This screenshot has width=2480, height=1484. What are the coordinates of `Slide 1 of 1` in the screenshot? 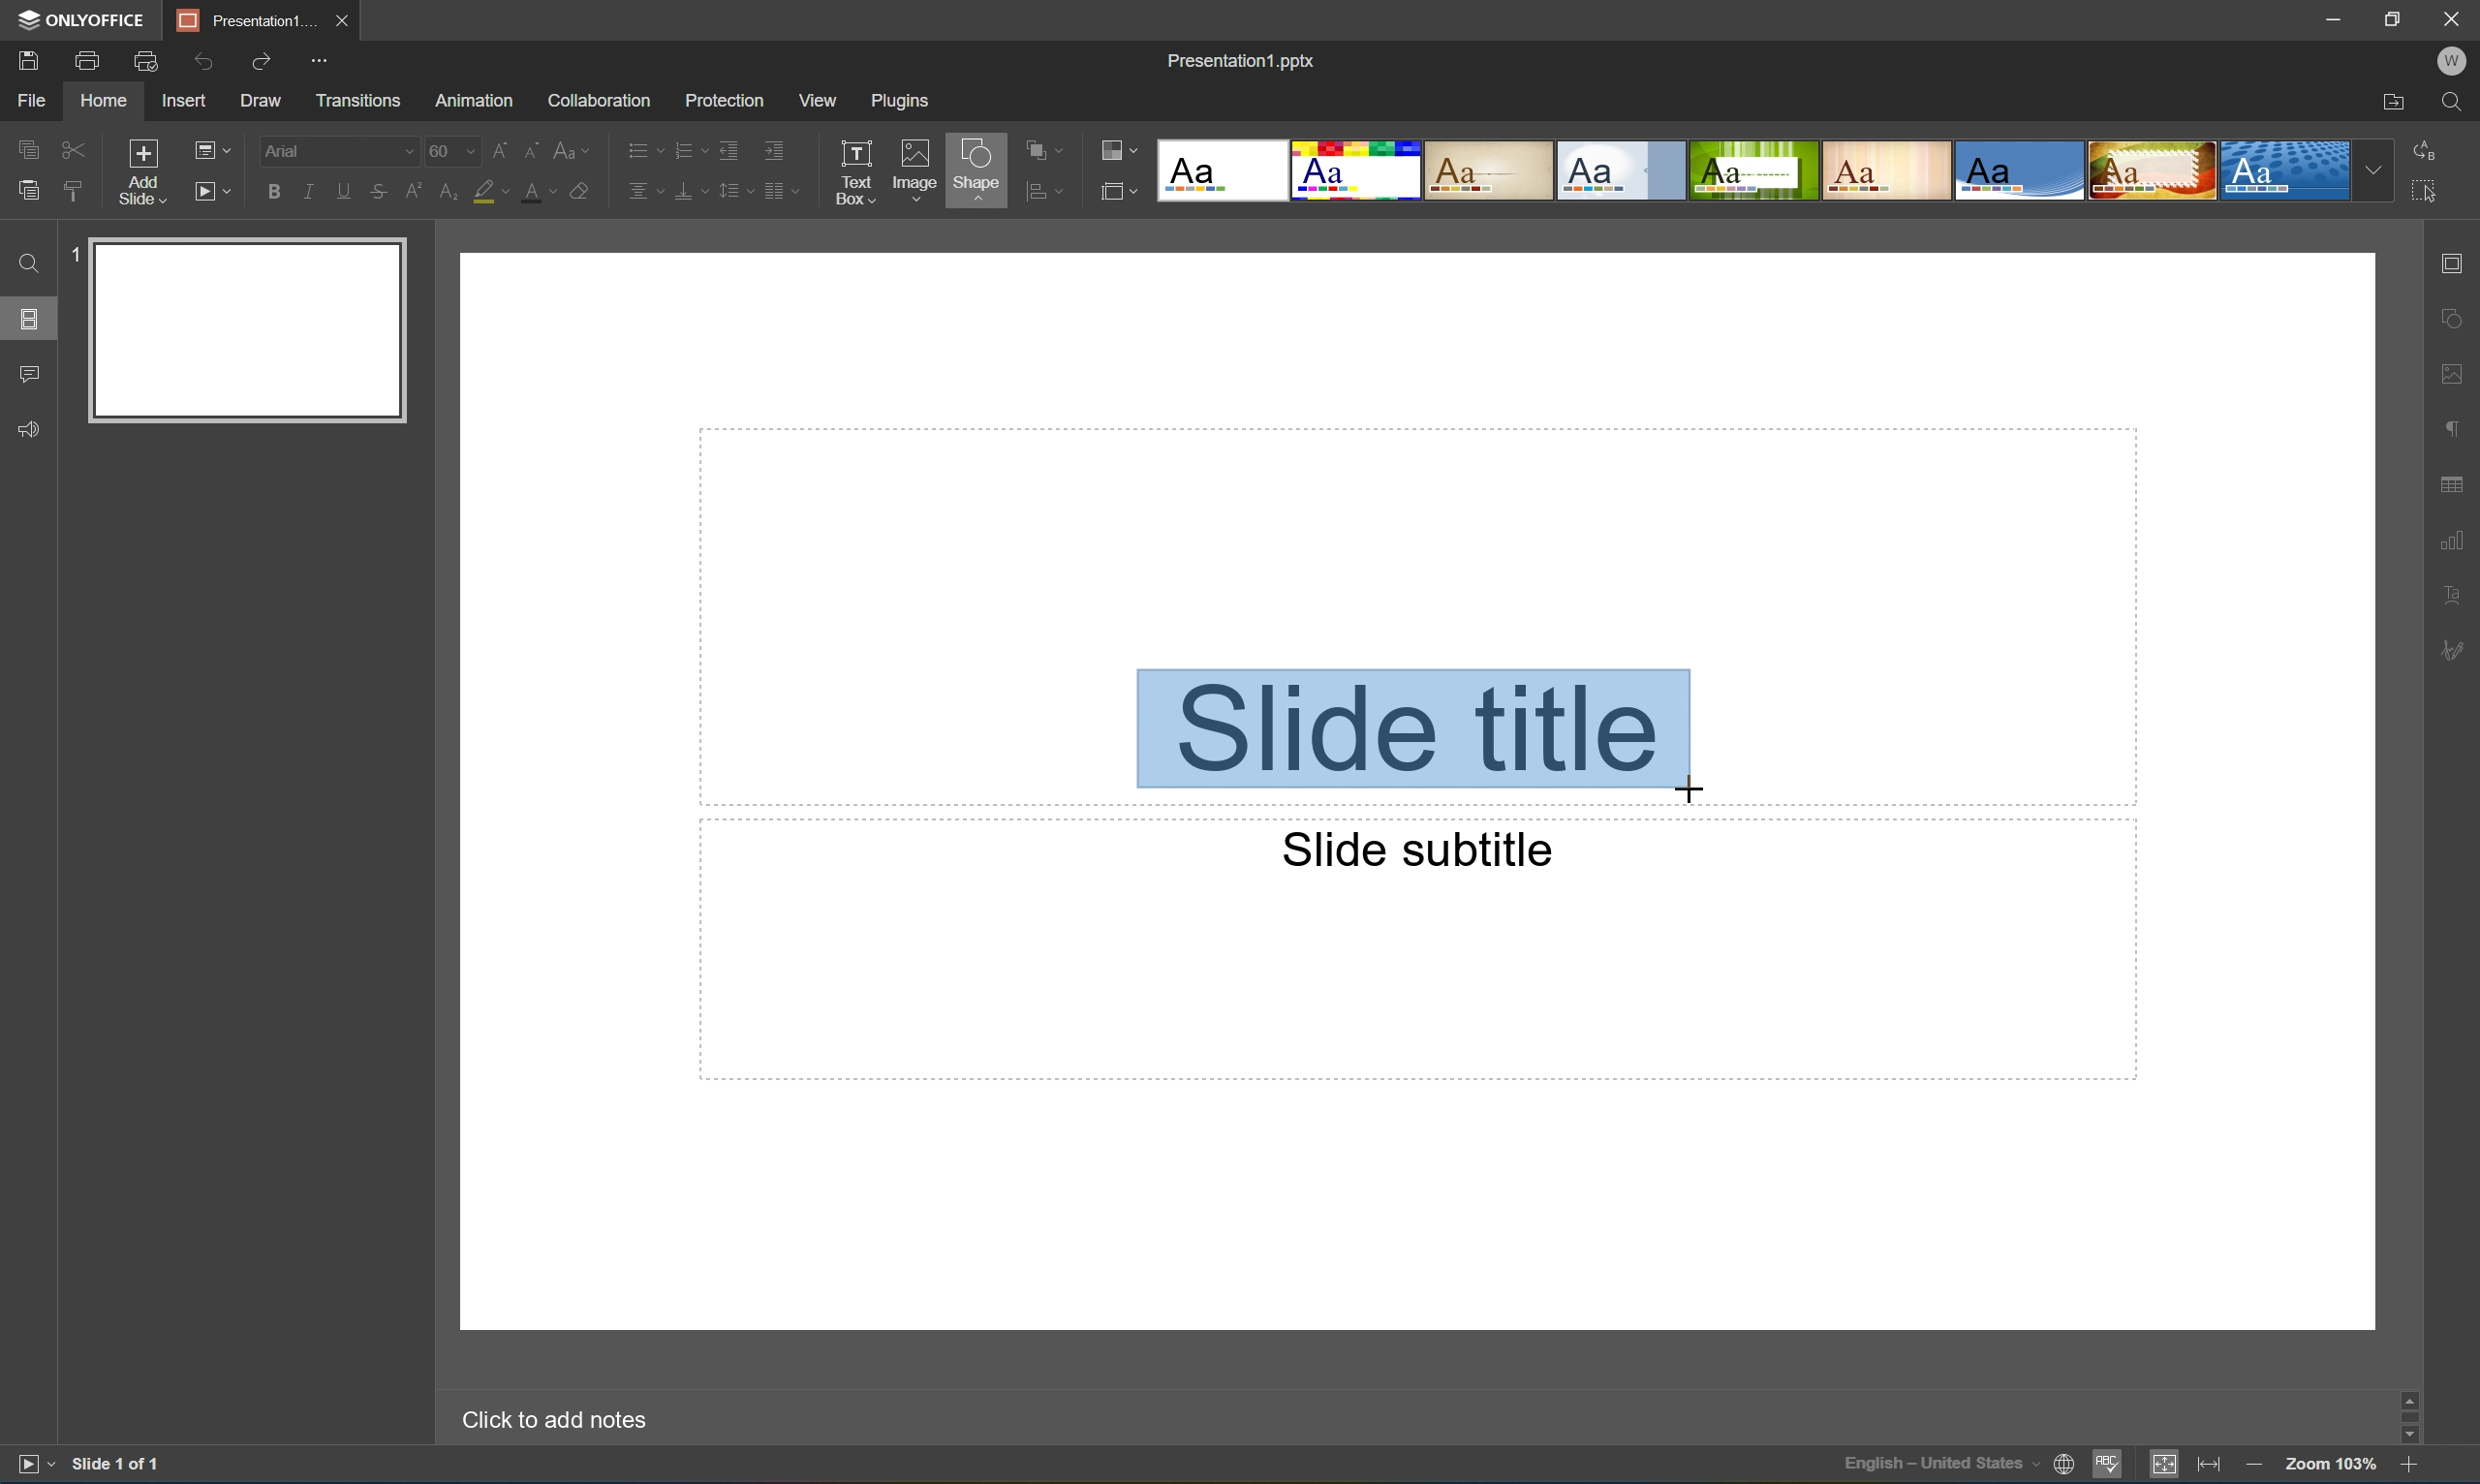 It's located at (123, 1465).